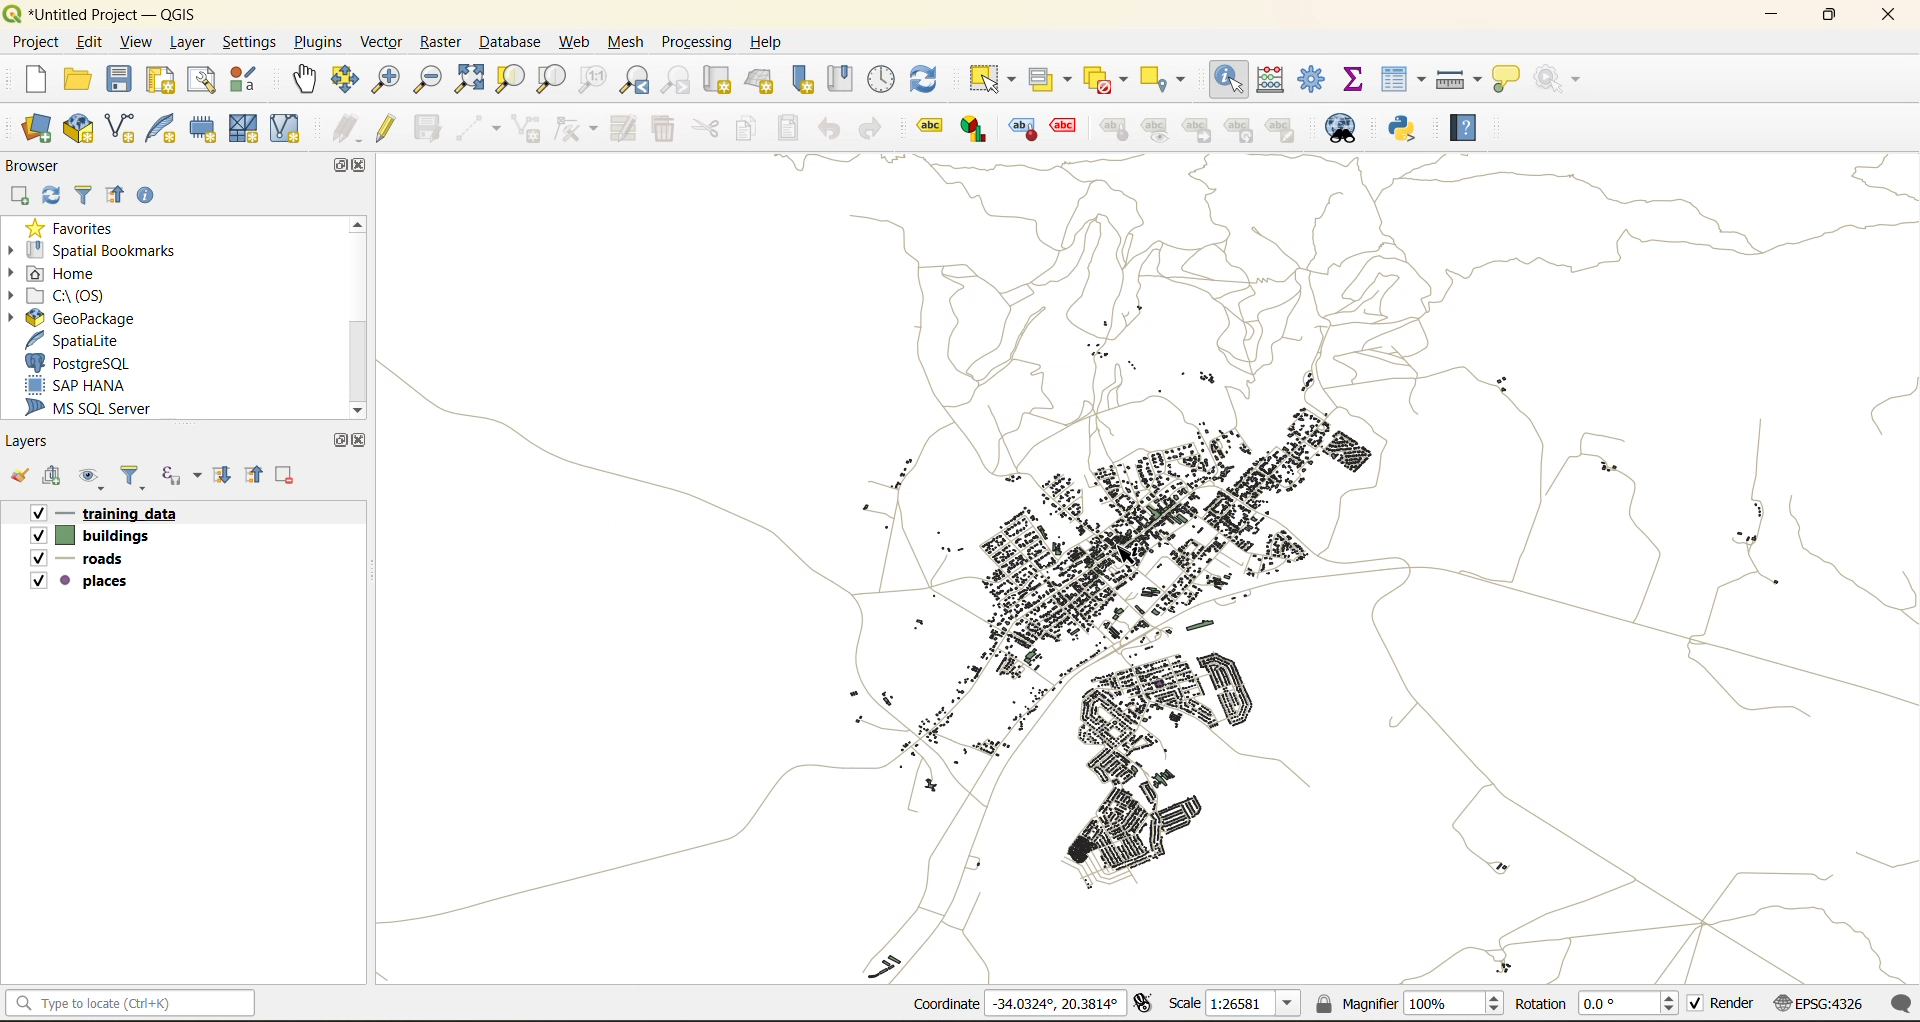 The height and width of the screenshot is (1022, 1920). Describe the element at coordinates (139, 41) in the screenshot. I see `view` at that location.